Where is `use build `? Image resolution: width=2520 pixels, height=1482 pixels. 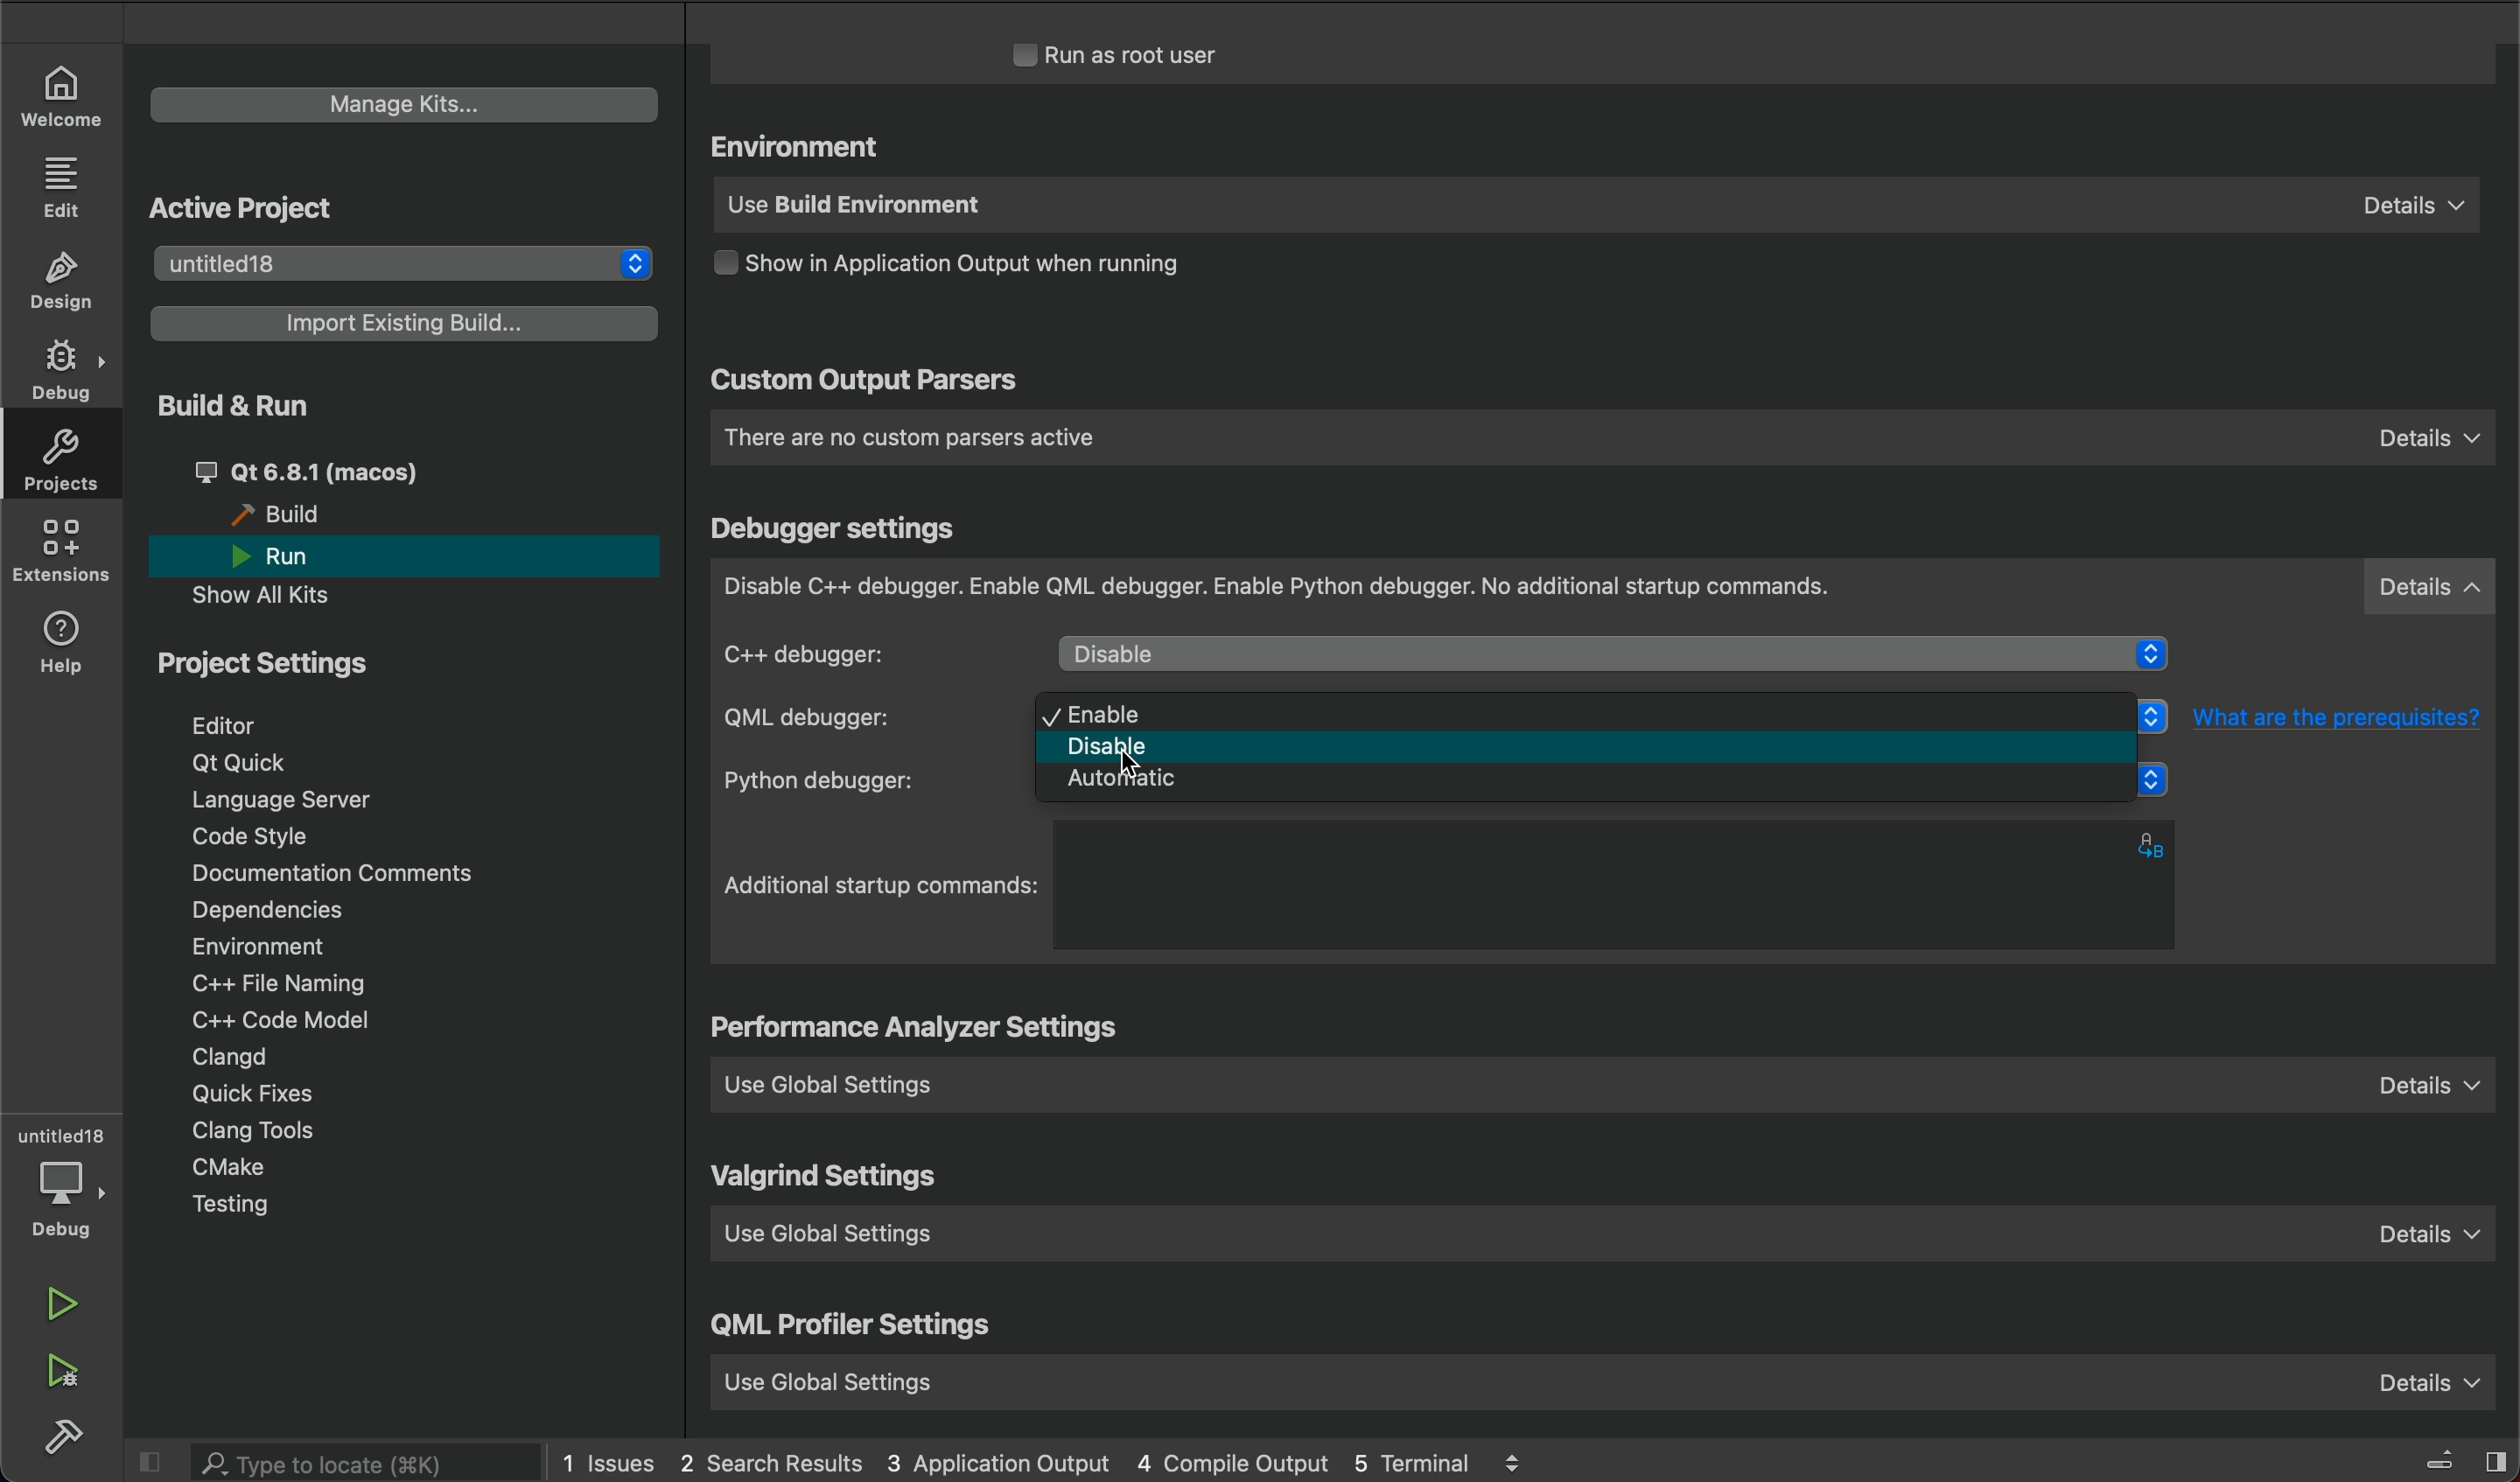 use build  is located at coordinates (1591, 208).